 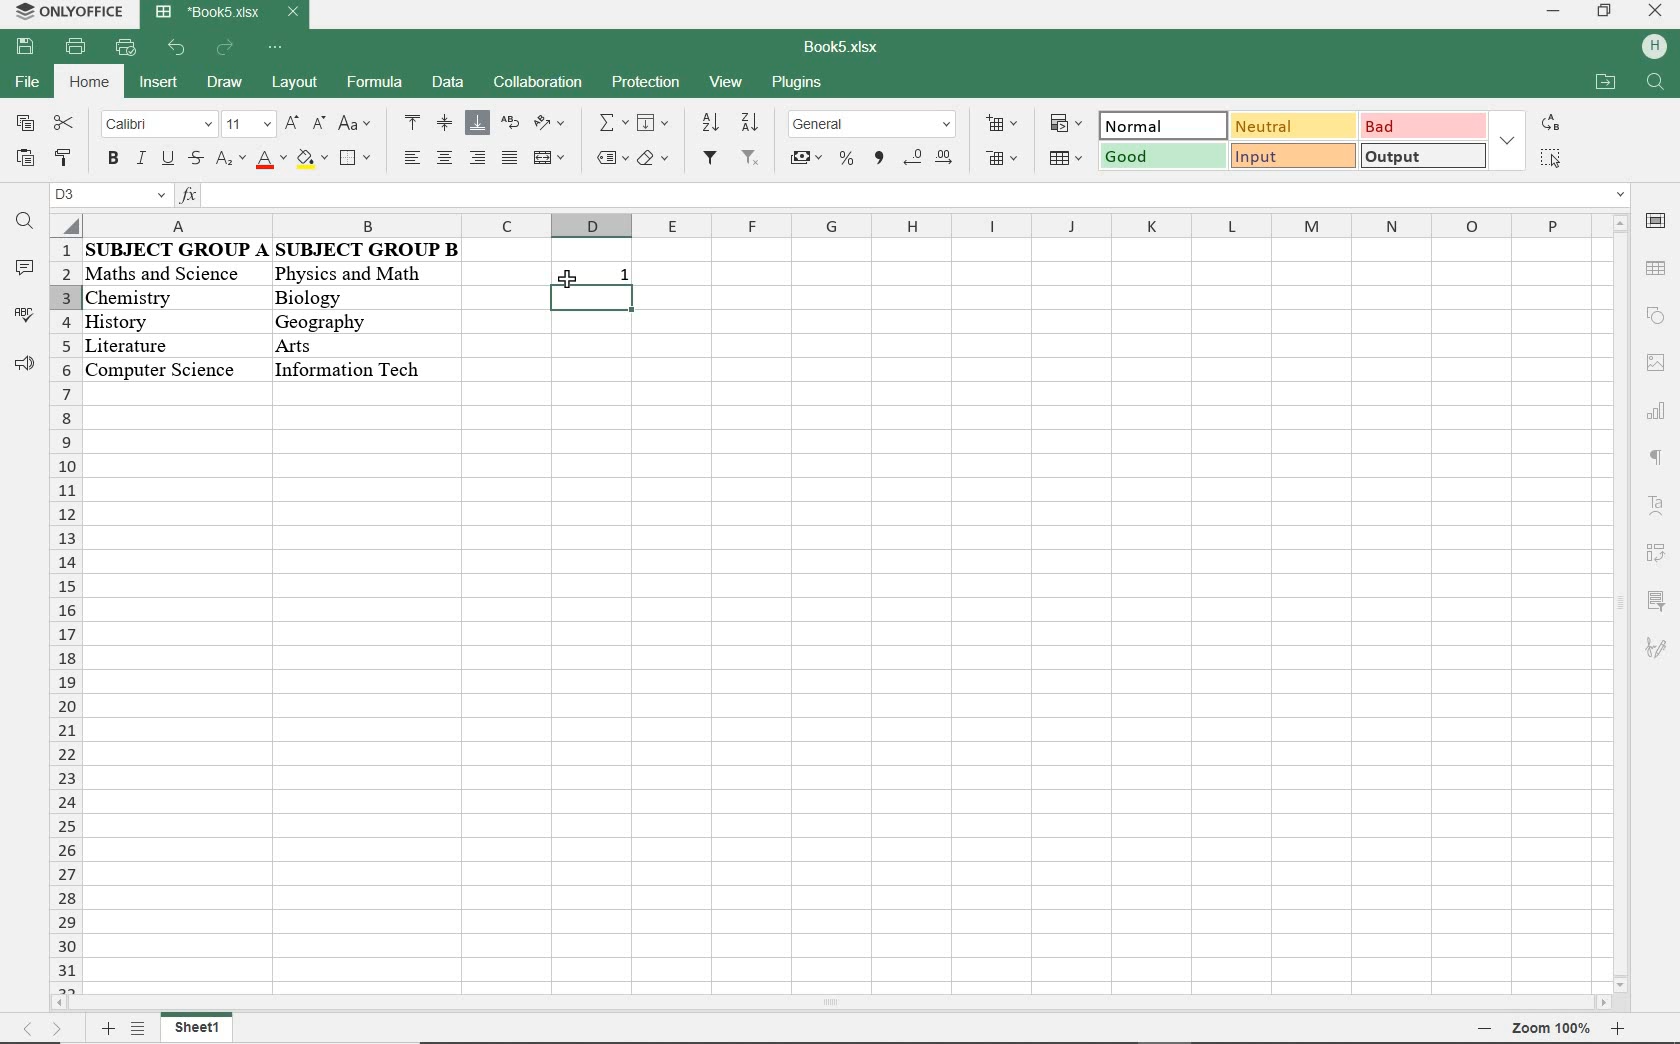 I want to click on geography, so click(x=341, y=321).